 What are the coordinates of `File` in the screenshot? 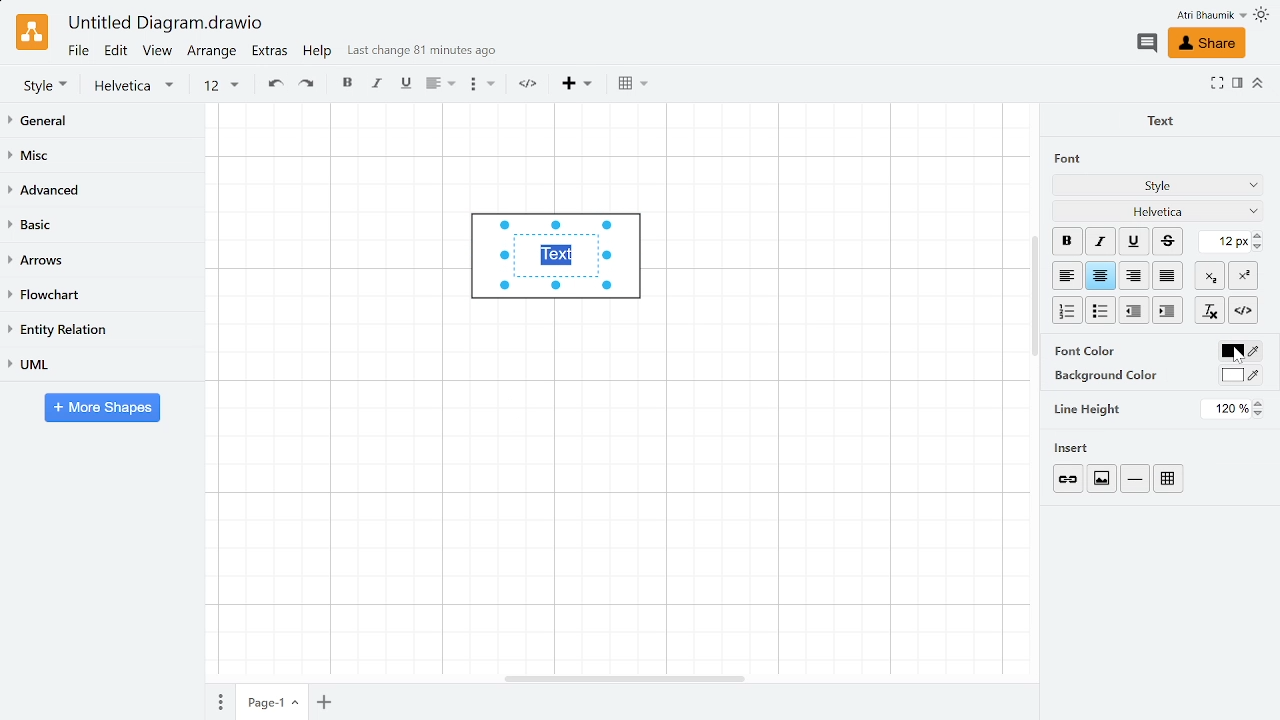 It's located at (77, 50).